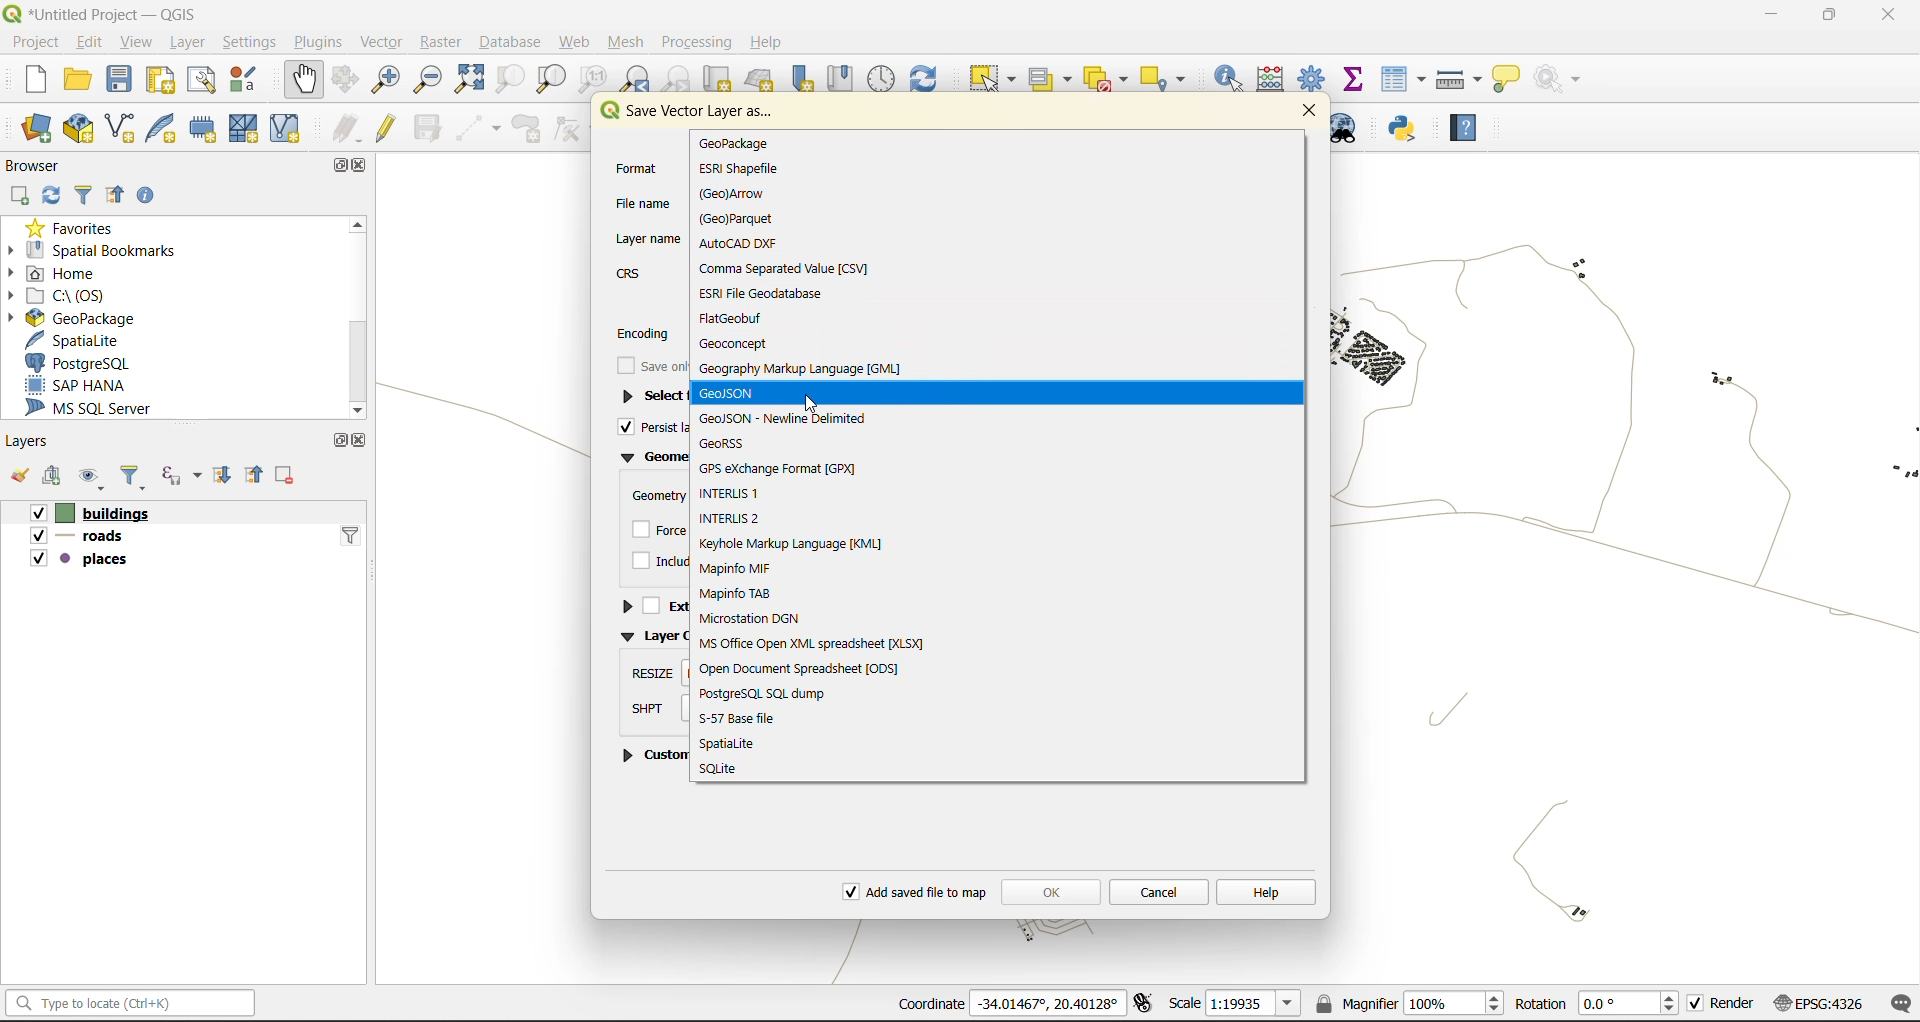  Describe the element at coordinates (577, 41) in the screenshot. I see `web` at that location.